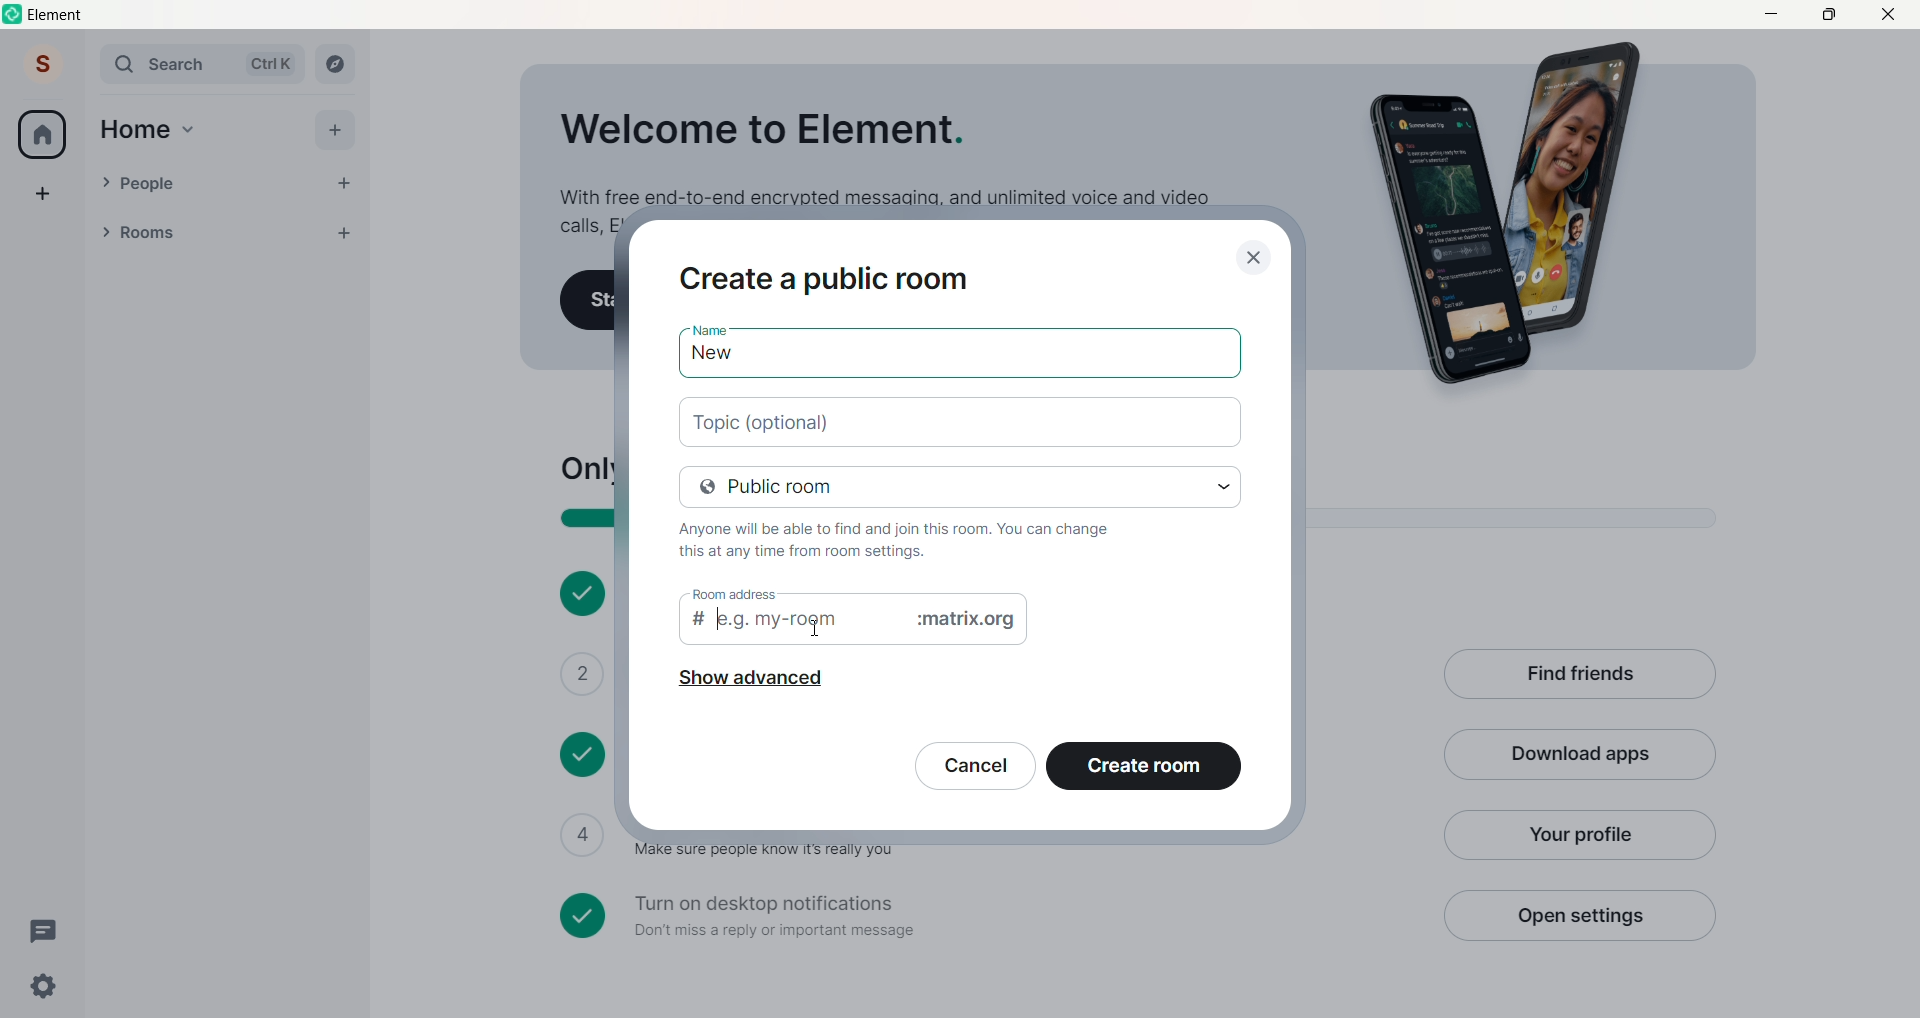  What do you see at coordinates (42, 134) in the screenshot?
I see `Home` at bounding box center [42, 134].